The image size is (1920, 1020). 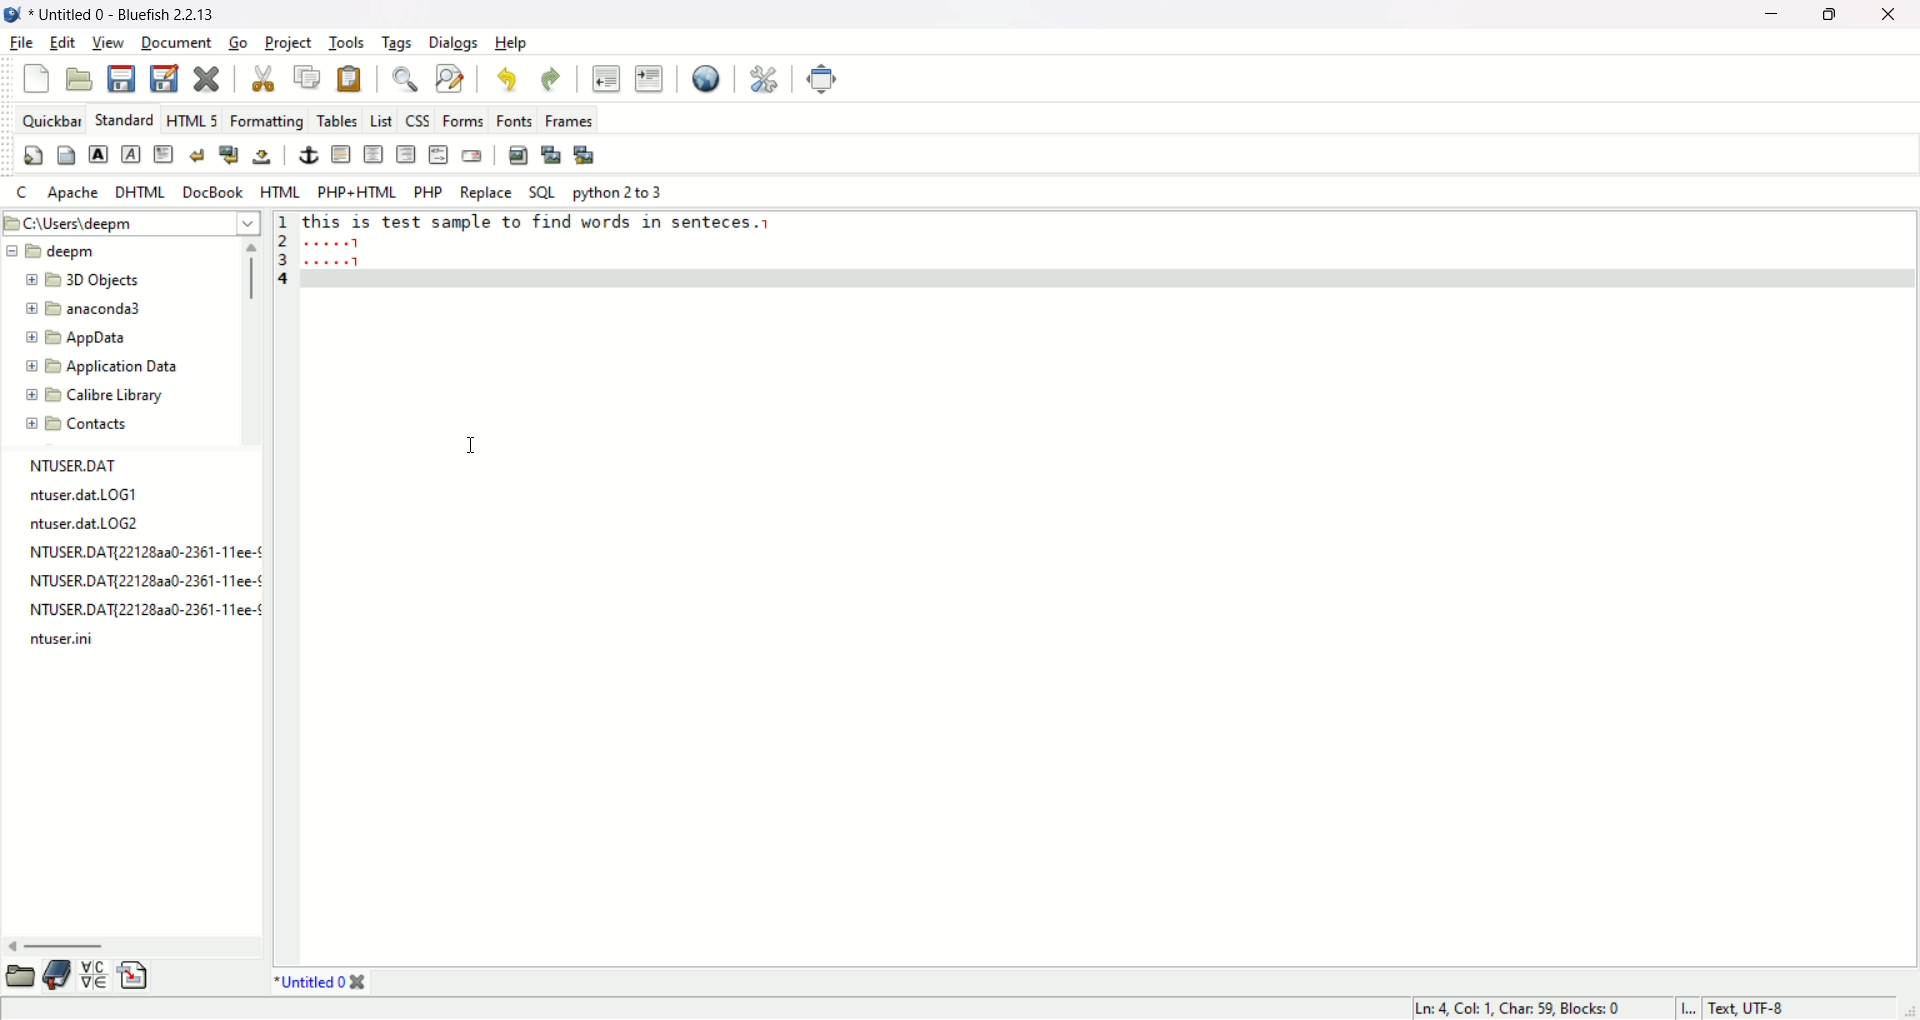 I want to click on break and clear, so click(x=229, y=155).